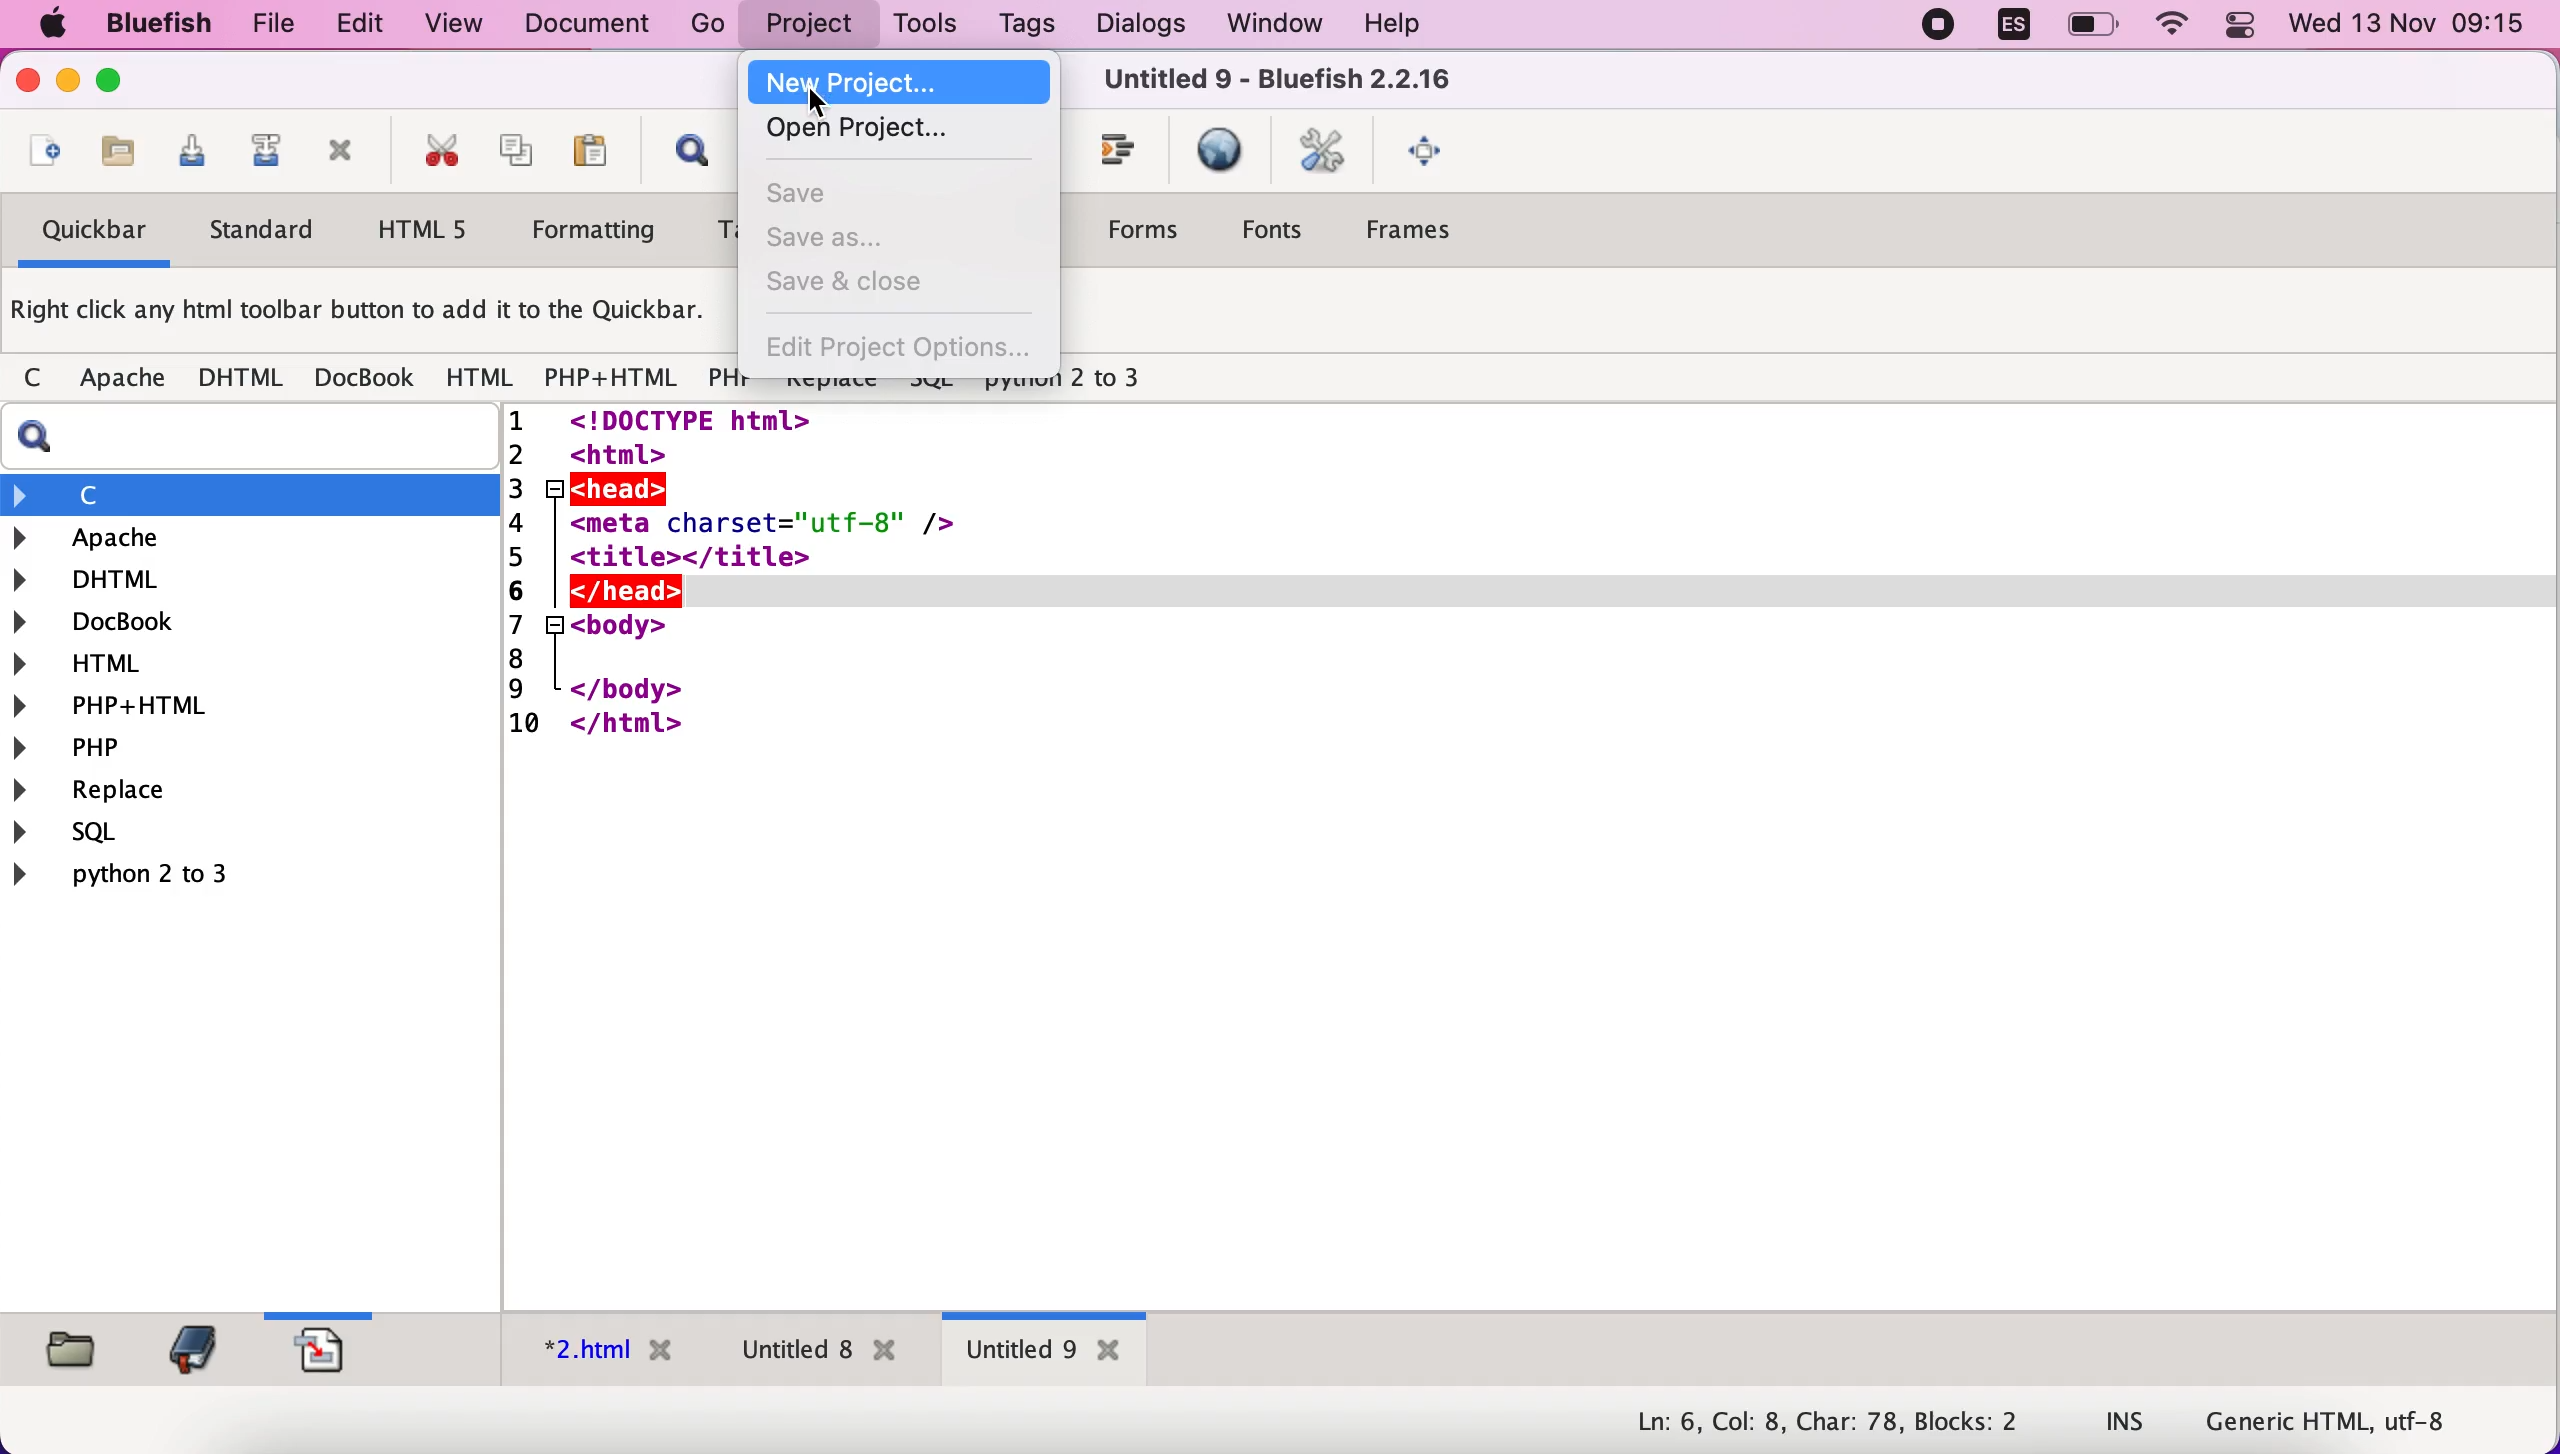 This screenshot has height=1454, width=2560. Describe the element at coordinates (818, 104) in the screenshot. I see `CURSOR` at that location.